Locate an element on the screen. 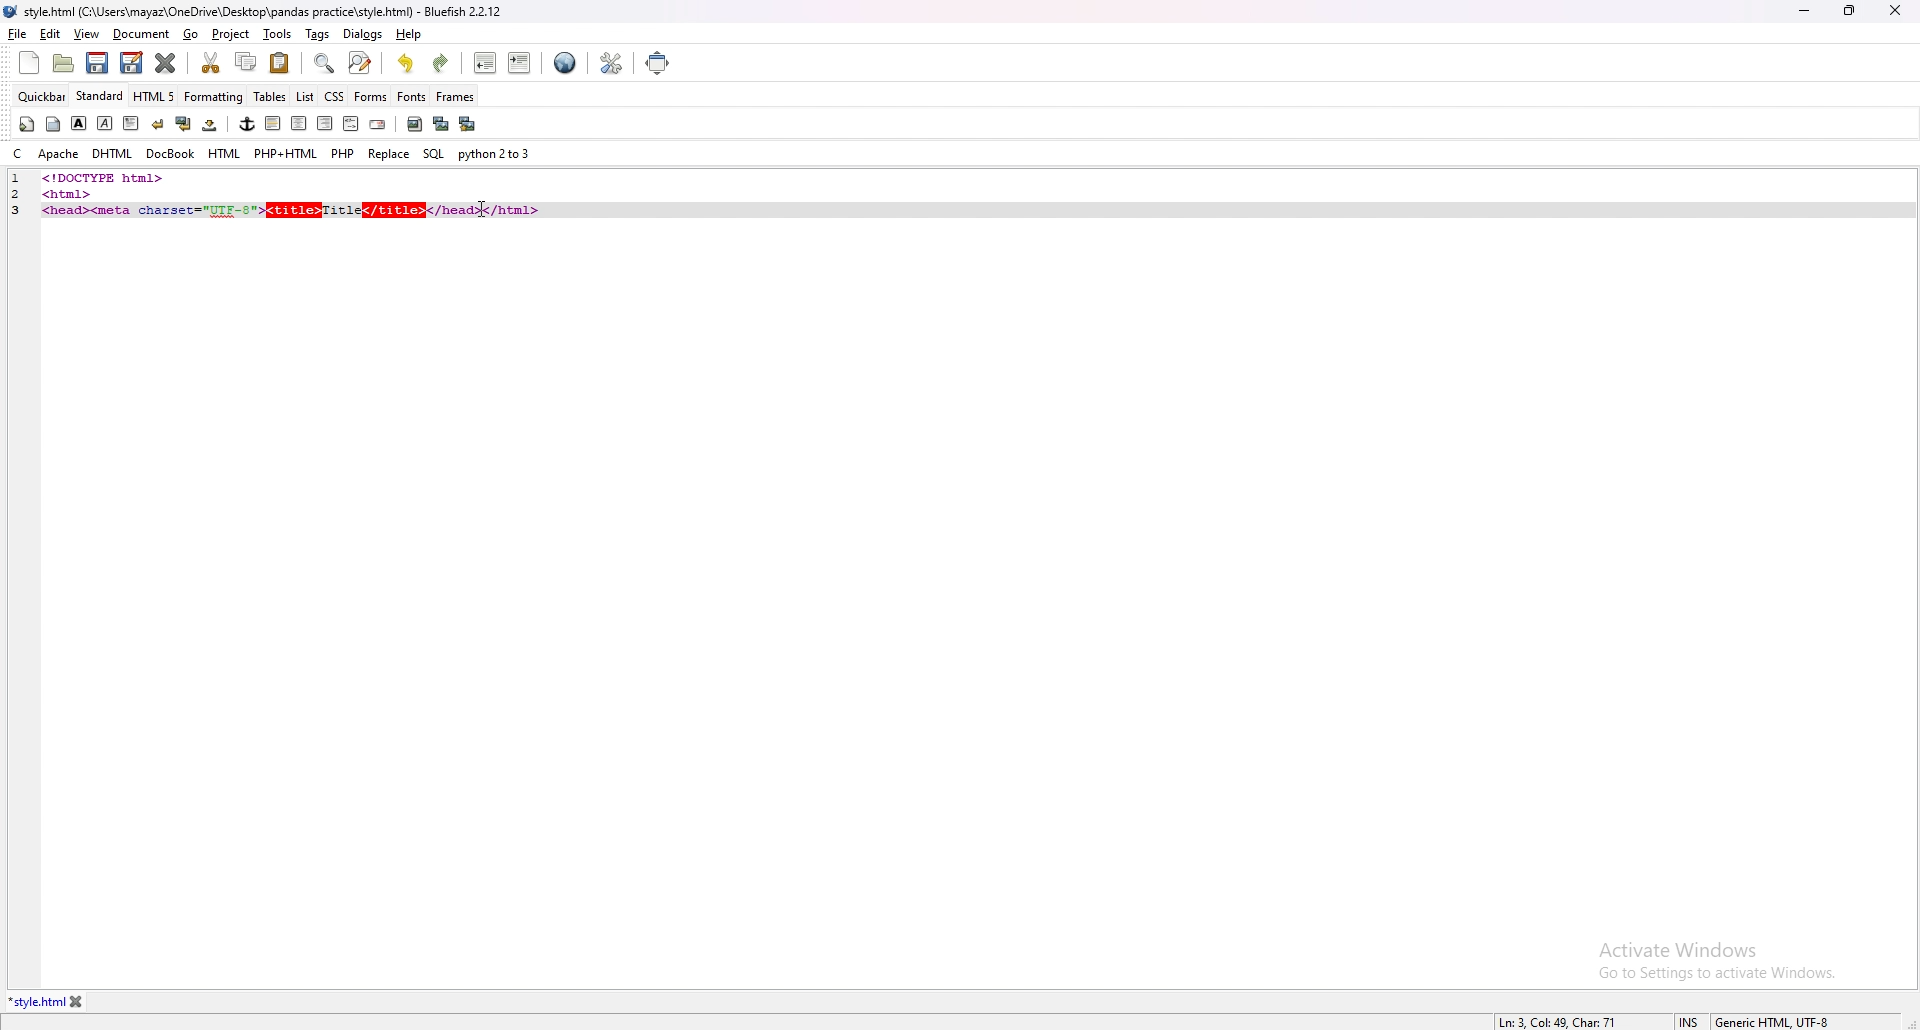 This screenshot has height=1030, width=1920. undo is located at coordinates (407, 63).